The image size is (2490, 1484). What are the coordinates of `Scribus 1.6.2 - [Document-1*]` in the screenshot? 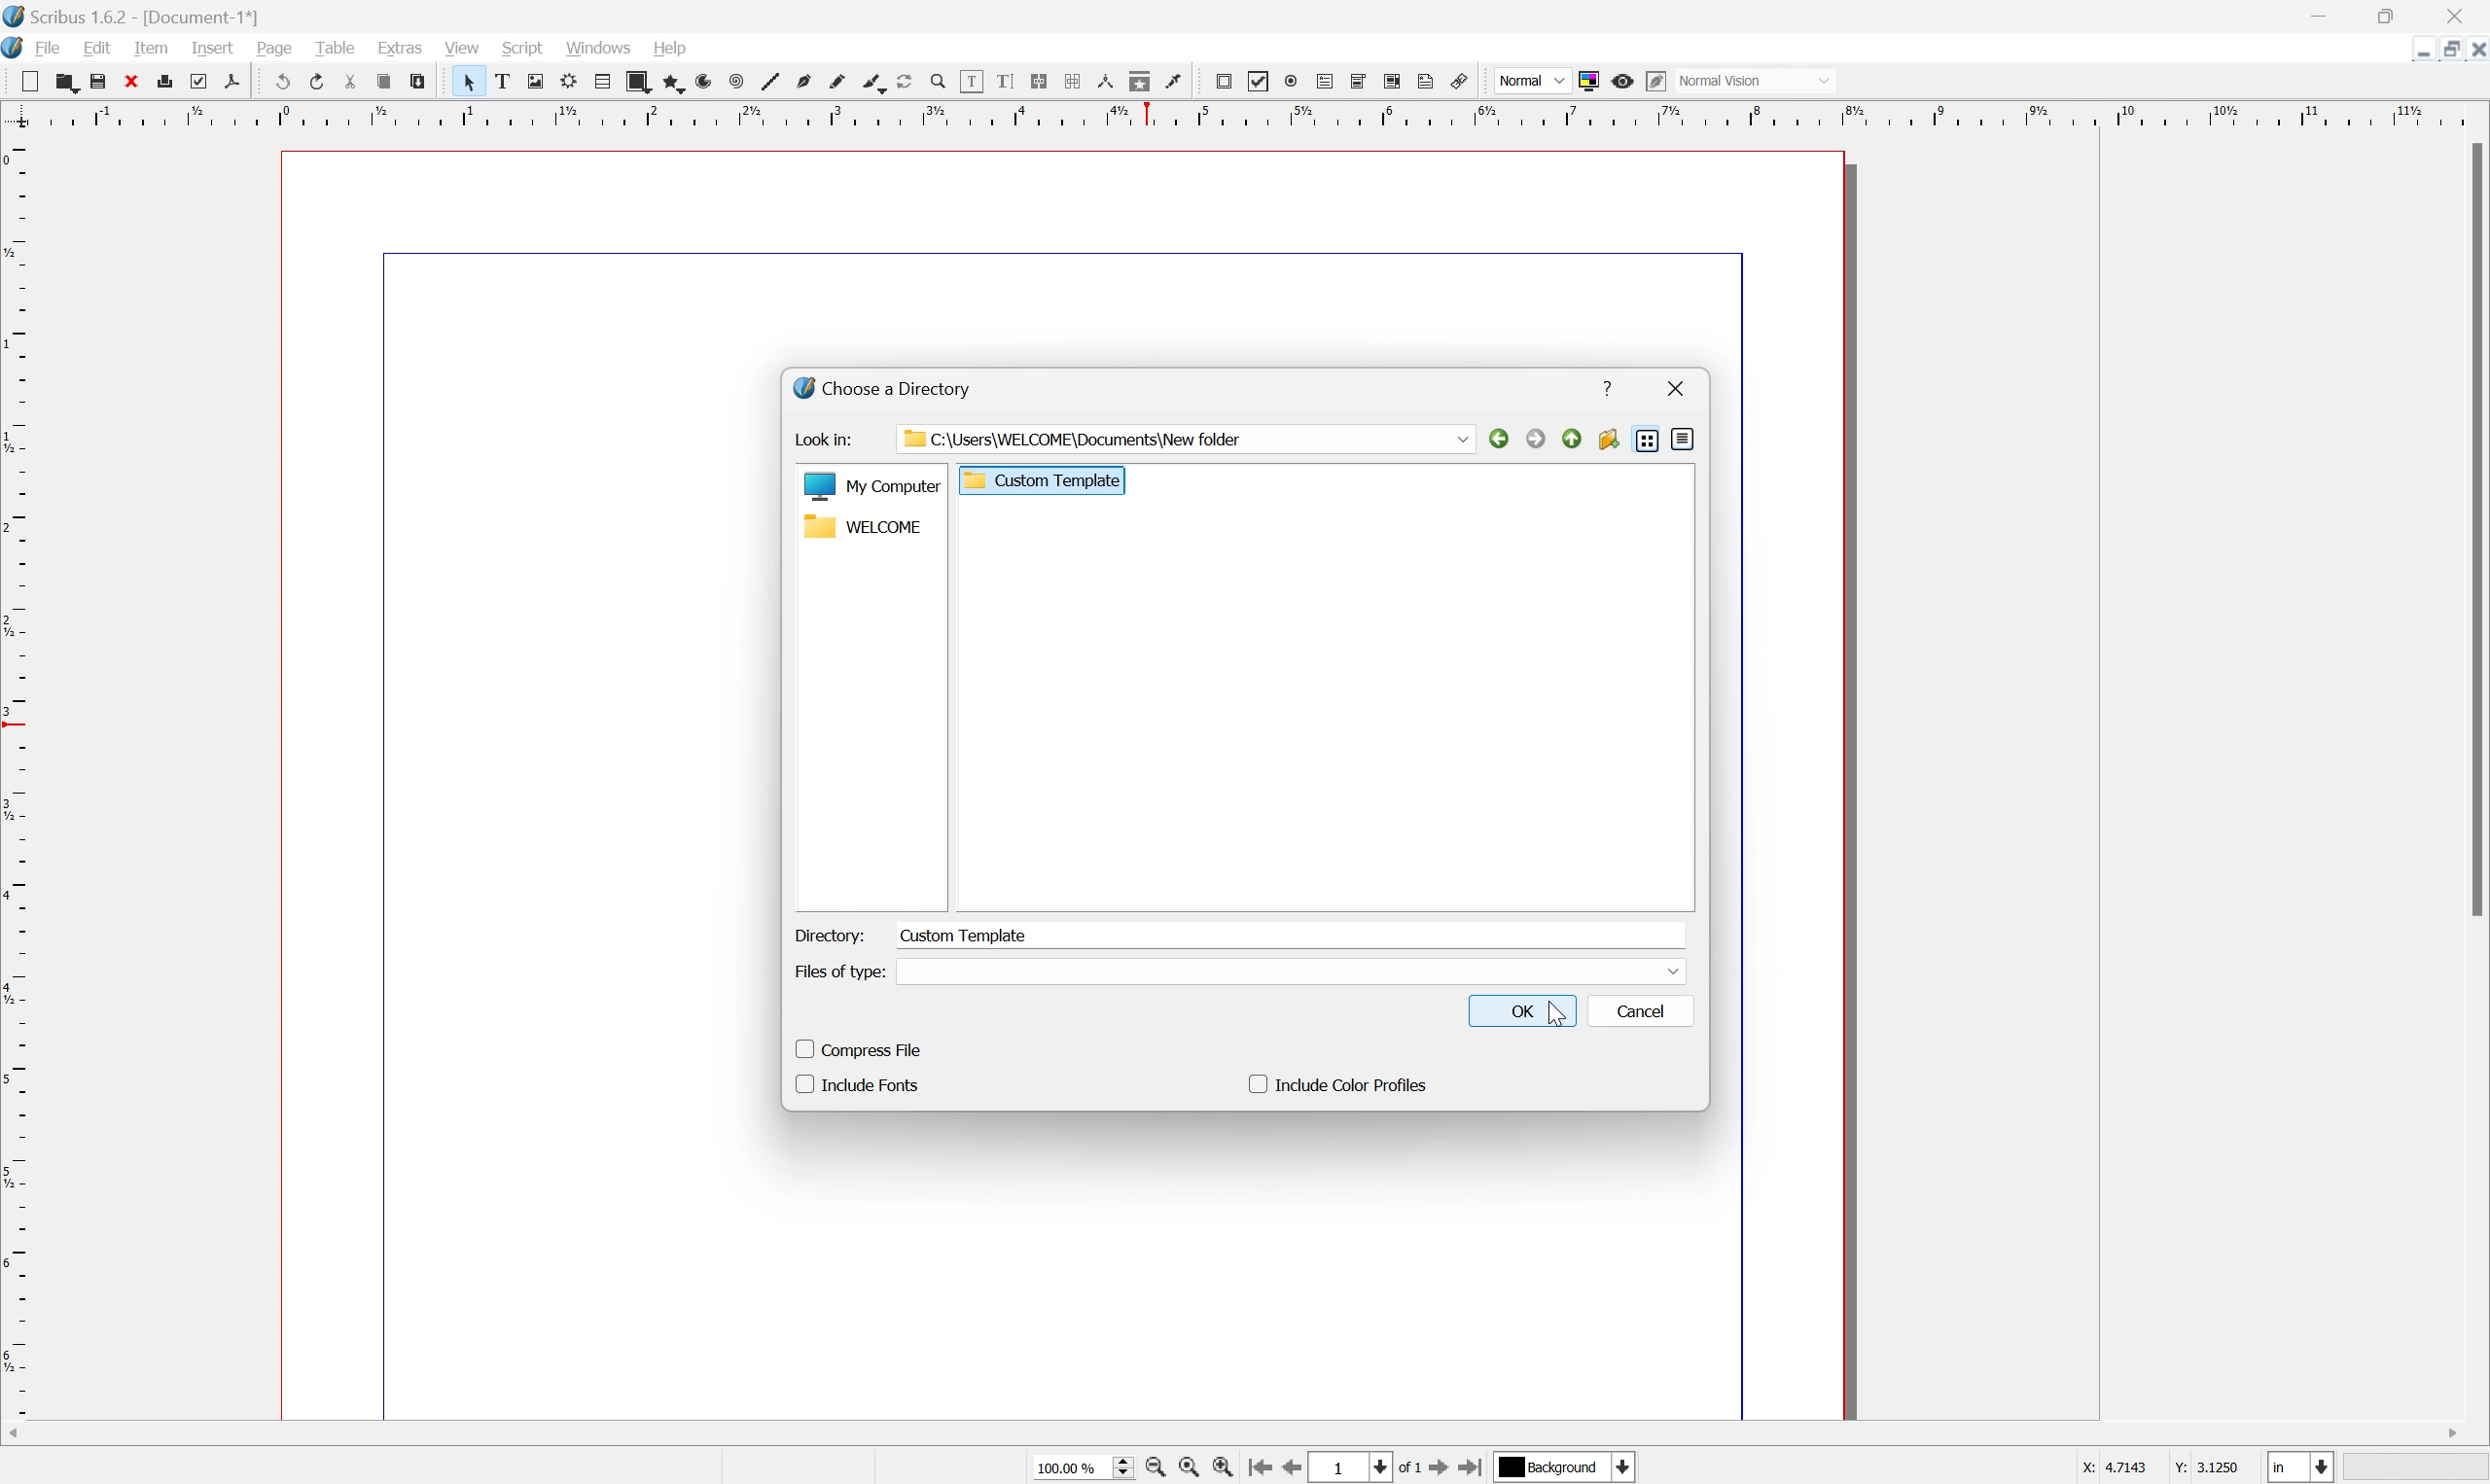 It's located at (143, 16).